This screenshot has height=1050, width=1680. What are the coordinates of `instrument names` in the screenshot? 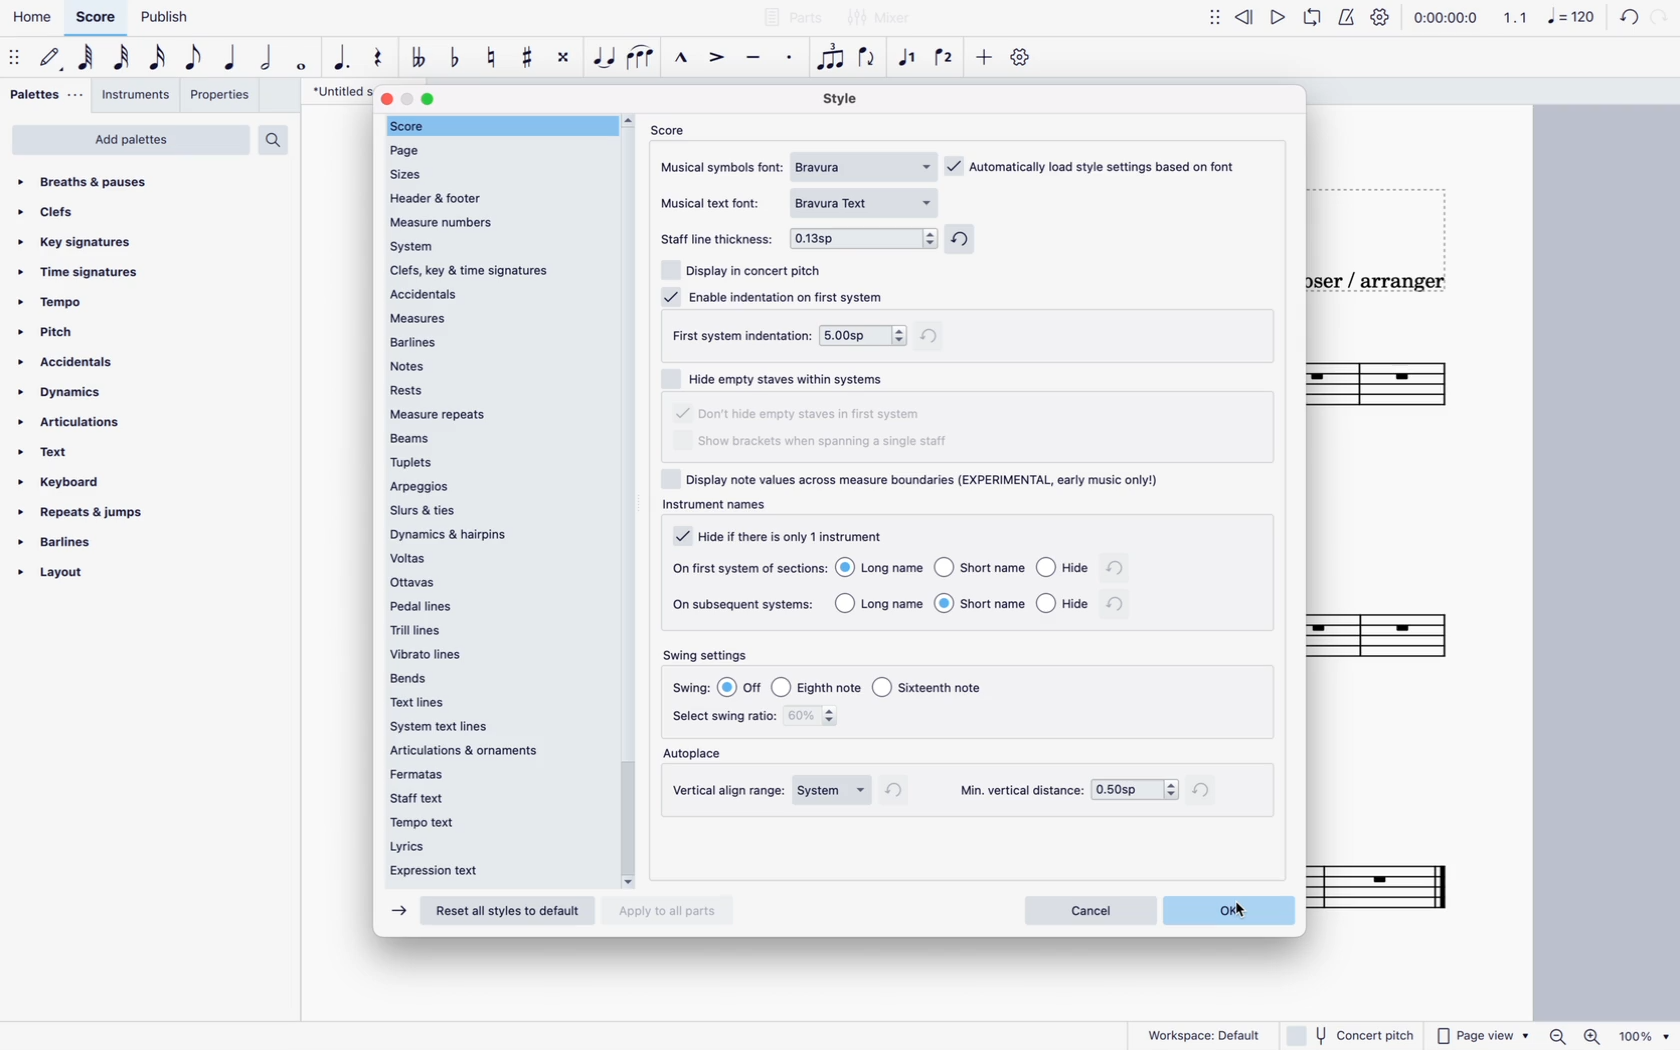 It's located at (721, 507).